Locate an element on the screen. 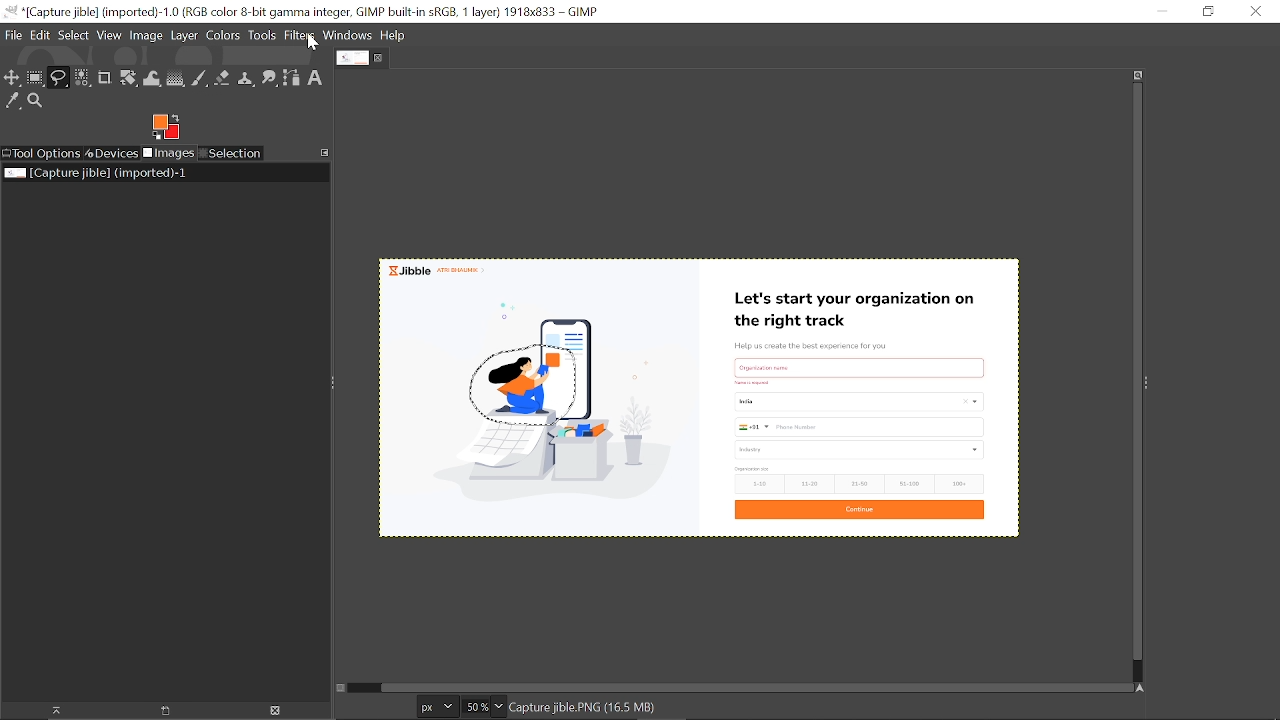 The image size is (1280, 720). Move tool is located at coordinates (12, 77).